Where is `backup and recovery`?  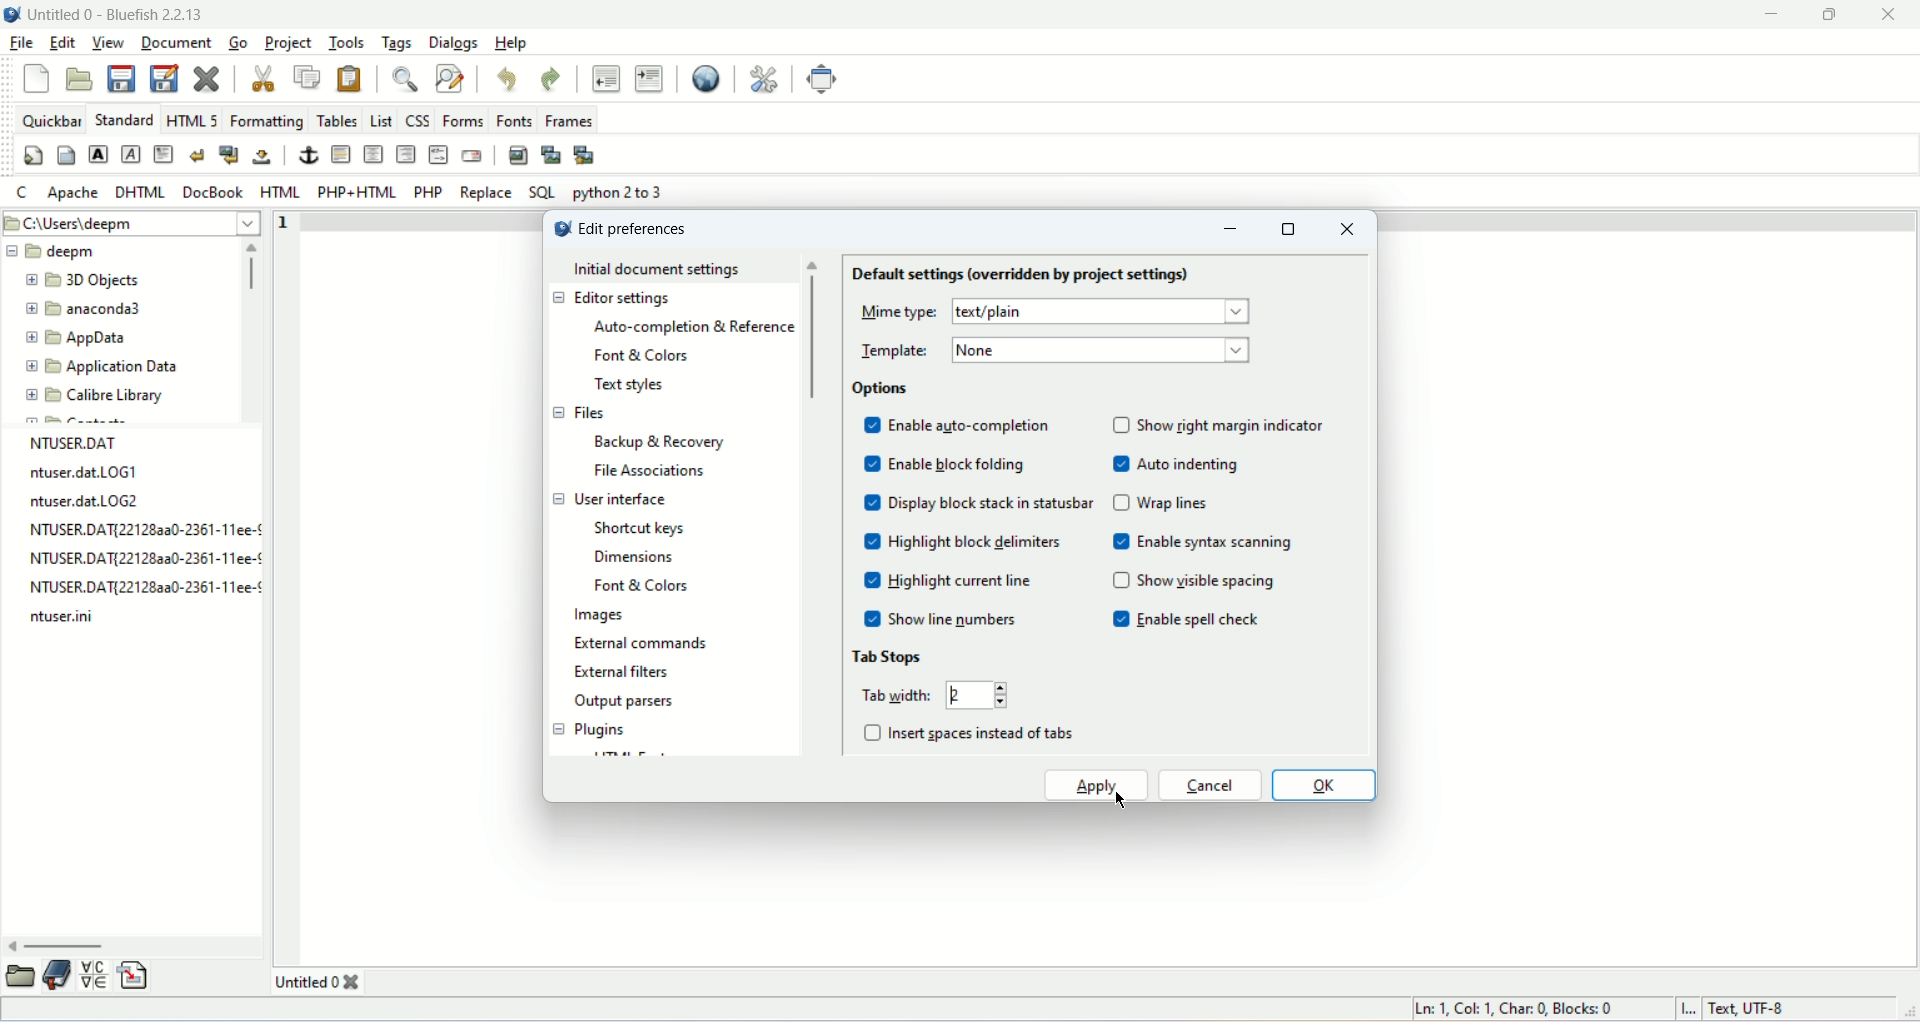 backup and recovery is located at coordinates (663, 445).